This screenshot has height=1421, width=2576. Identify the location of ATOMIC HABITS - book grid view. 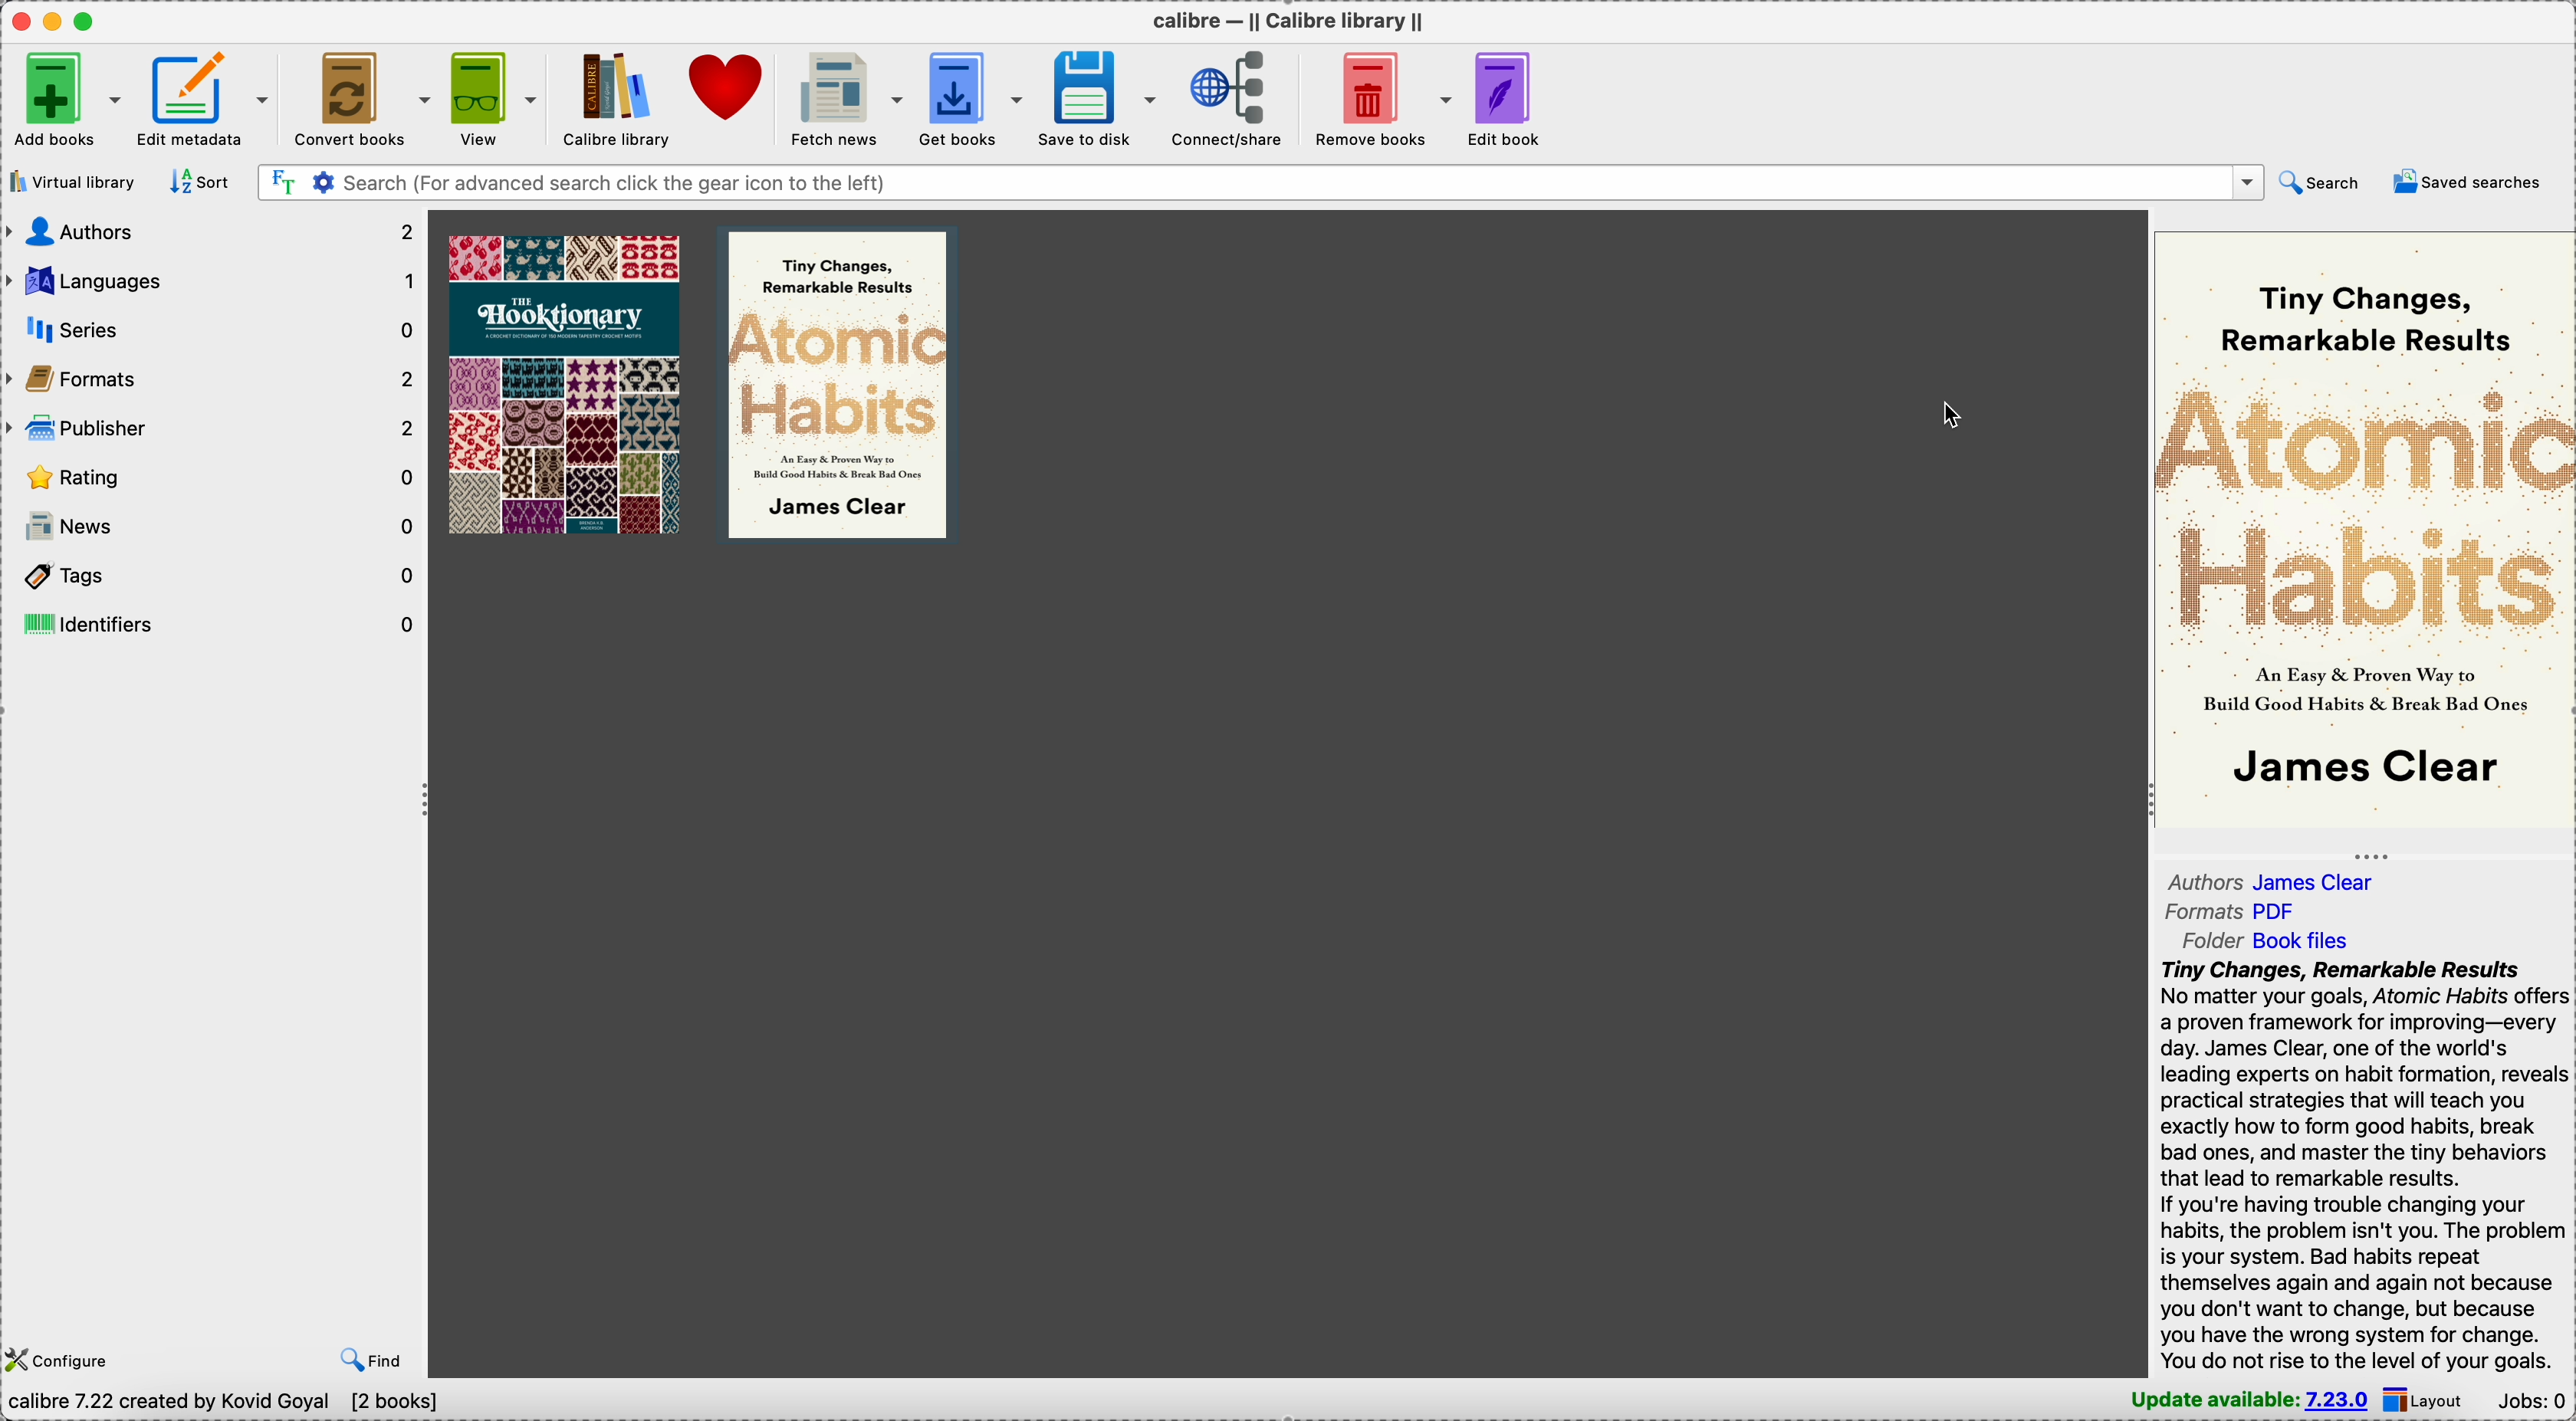
(839, 384).